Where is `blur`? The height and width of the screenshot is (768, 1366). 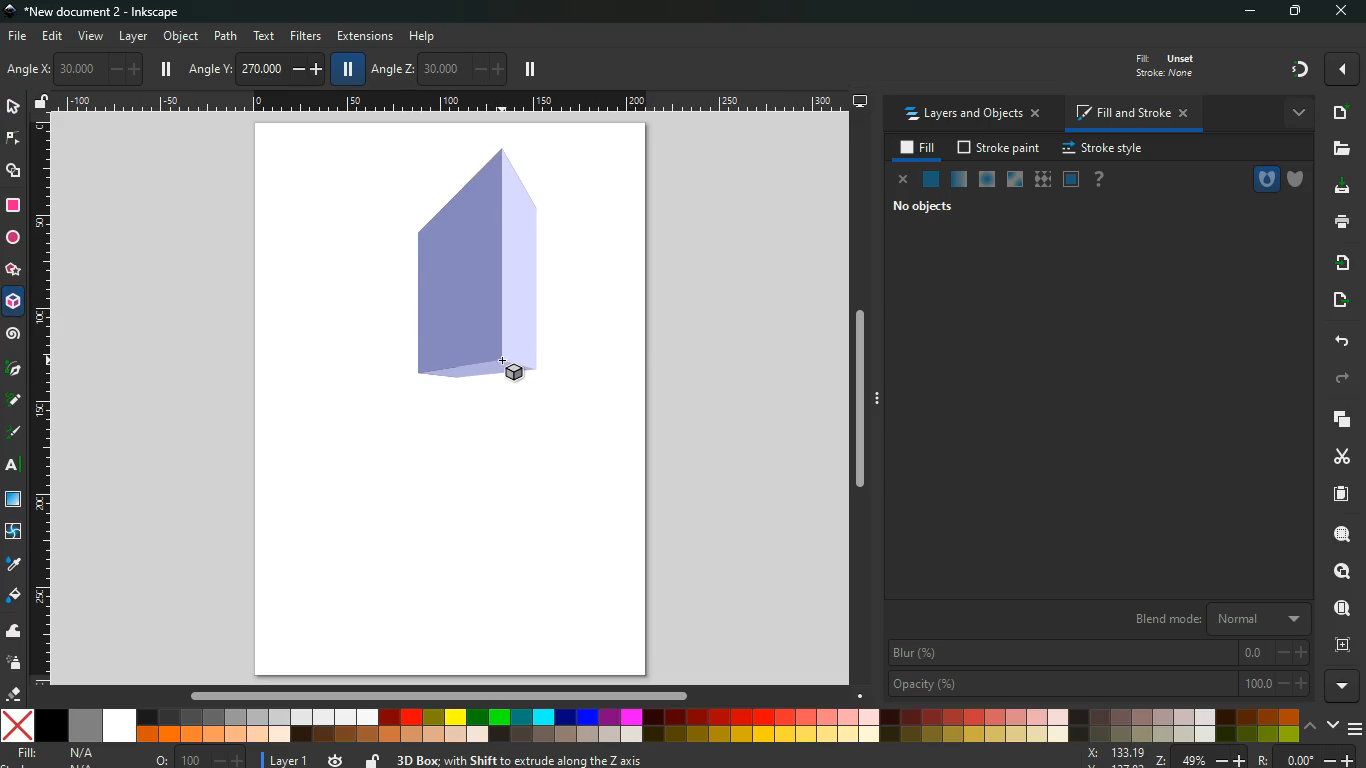 blur is located at coordinates (1100, 652).